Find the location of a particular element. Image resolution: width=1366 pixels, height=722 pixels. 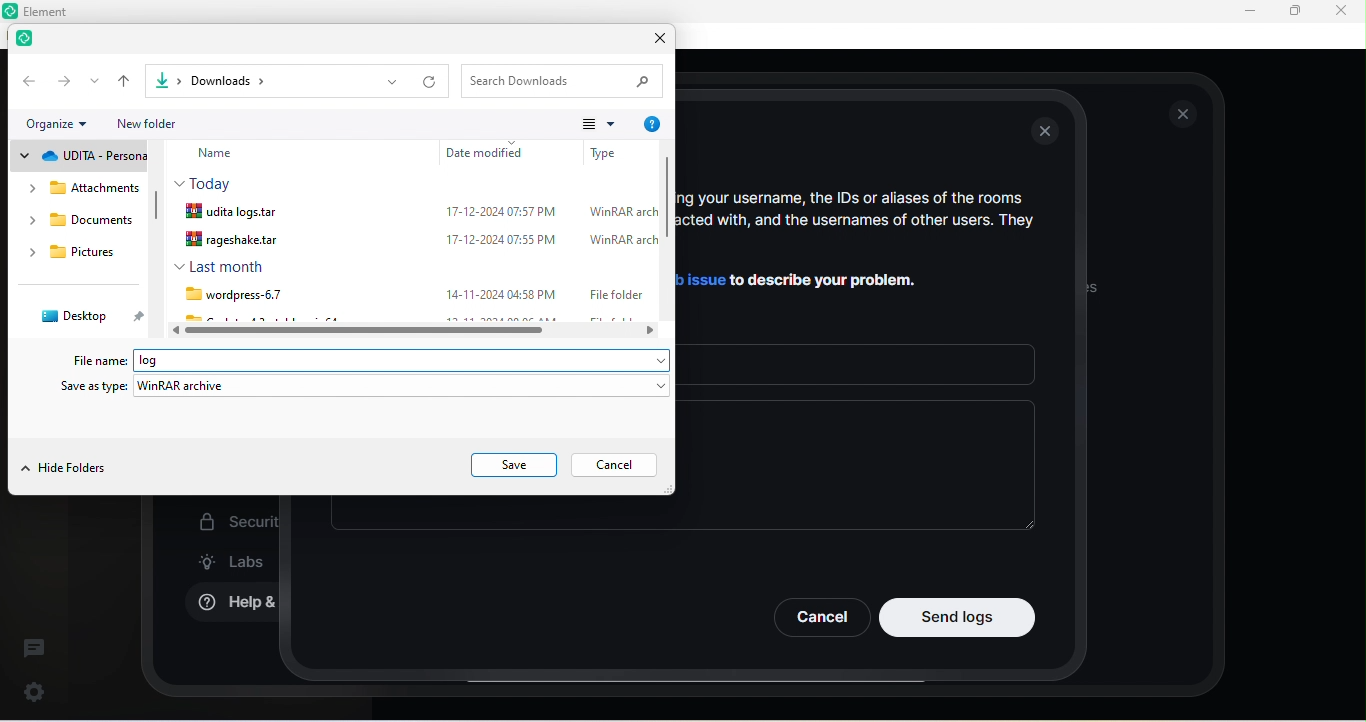

file type  is located at coordinates (605, 151).